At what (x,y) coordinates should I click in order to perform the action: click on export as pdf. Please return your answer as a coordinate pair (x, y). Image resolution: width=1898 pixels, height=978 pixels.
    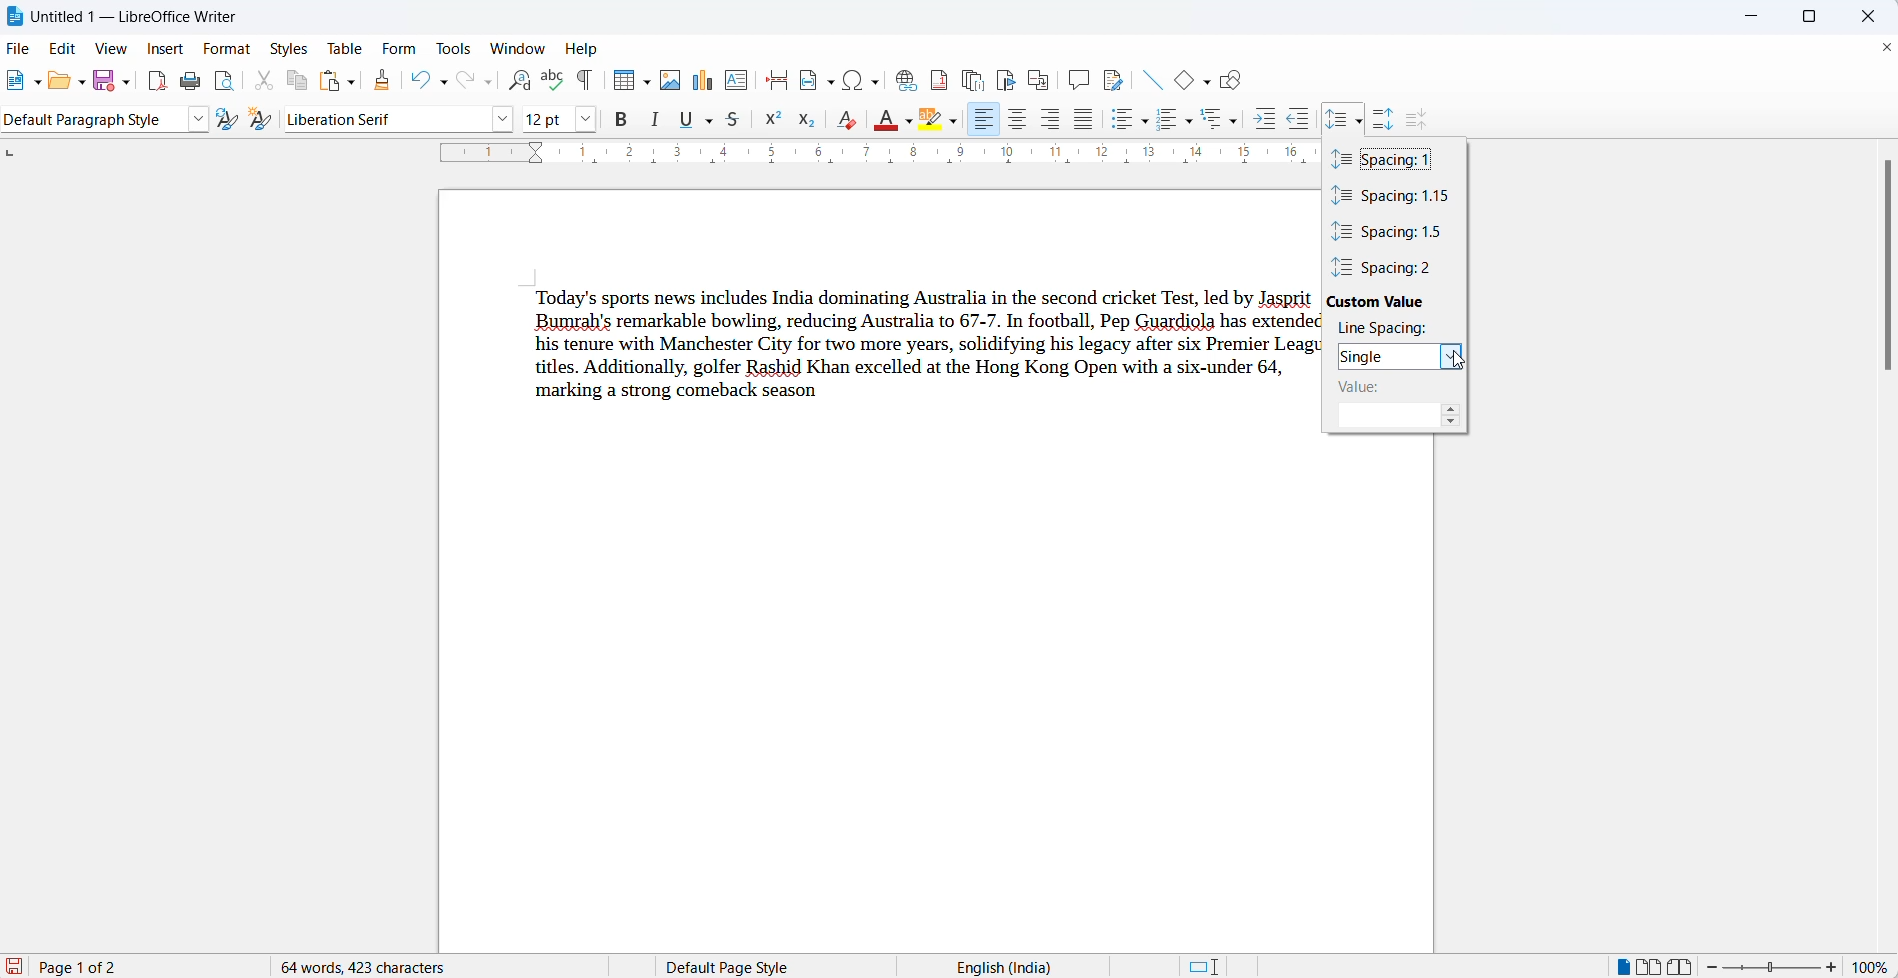
    Looking at the image, I should click on (156, 81).